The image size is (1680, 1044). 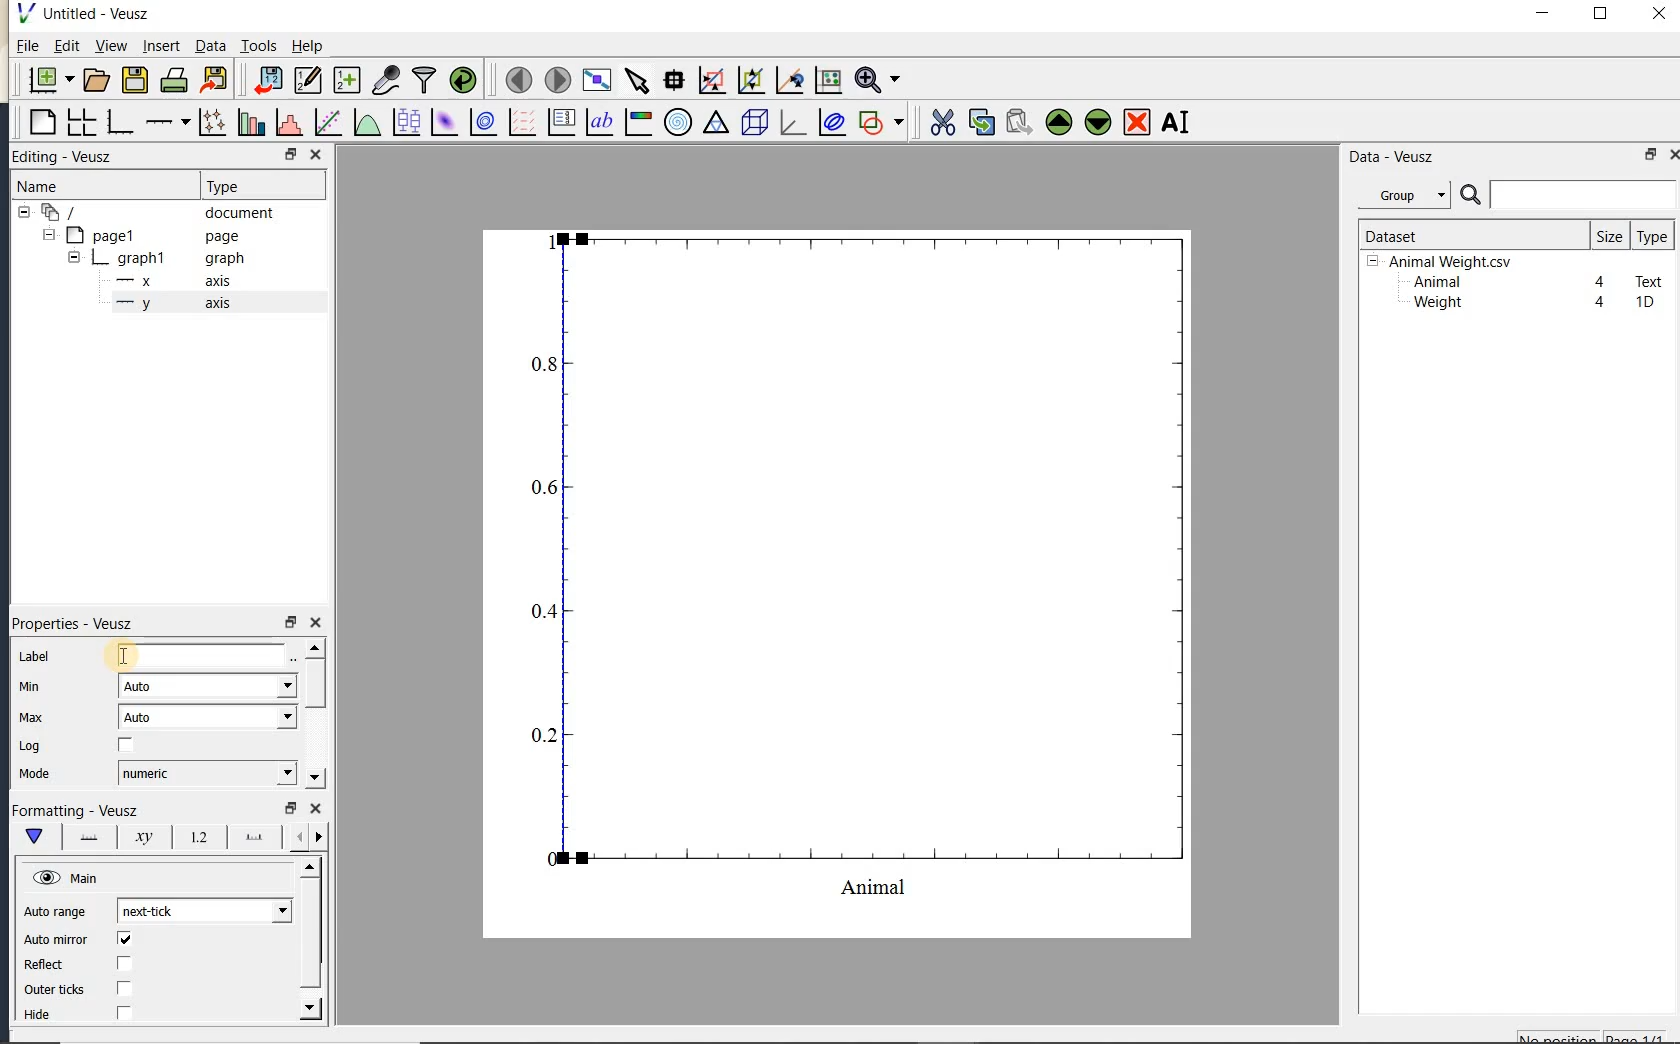 What do you see at coordinates (715, 125) in the screenshot?
I see `ternary graph` at bounding box center [715, 125].